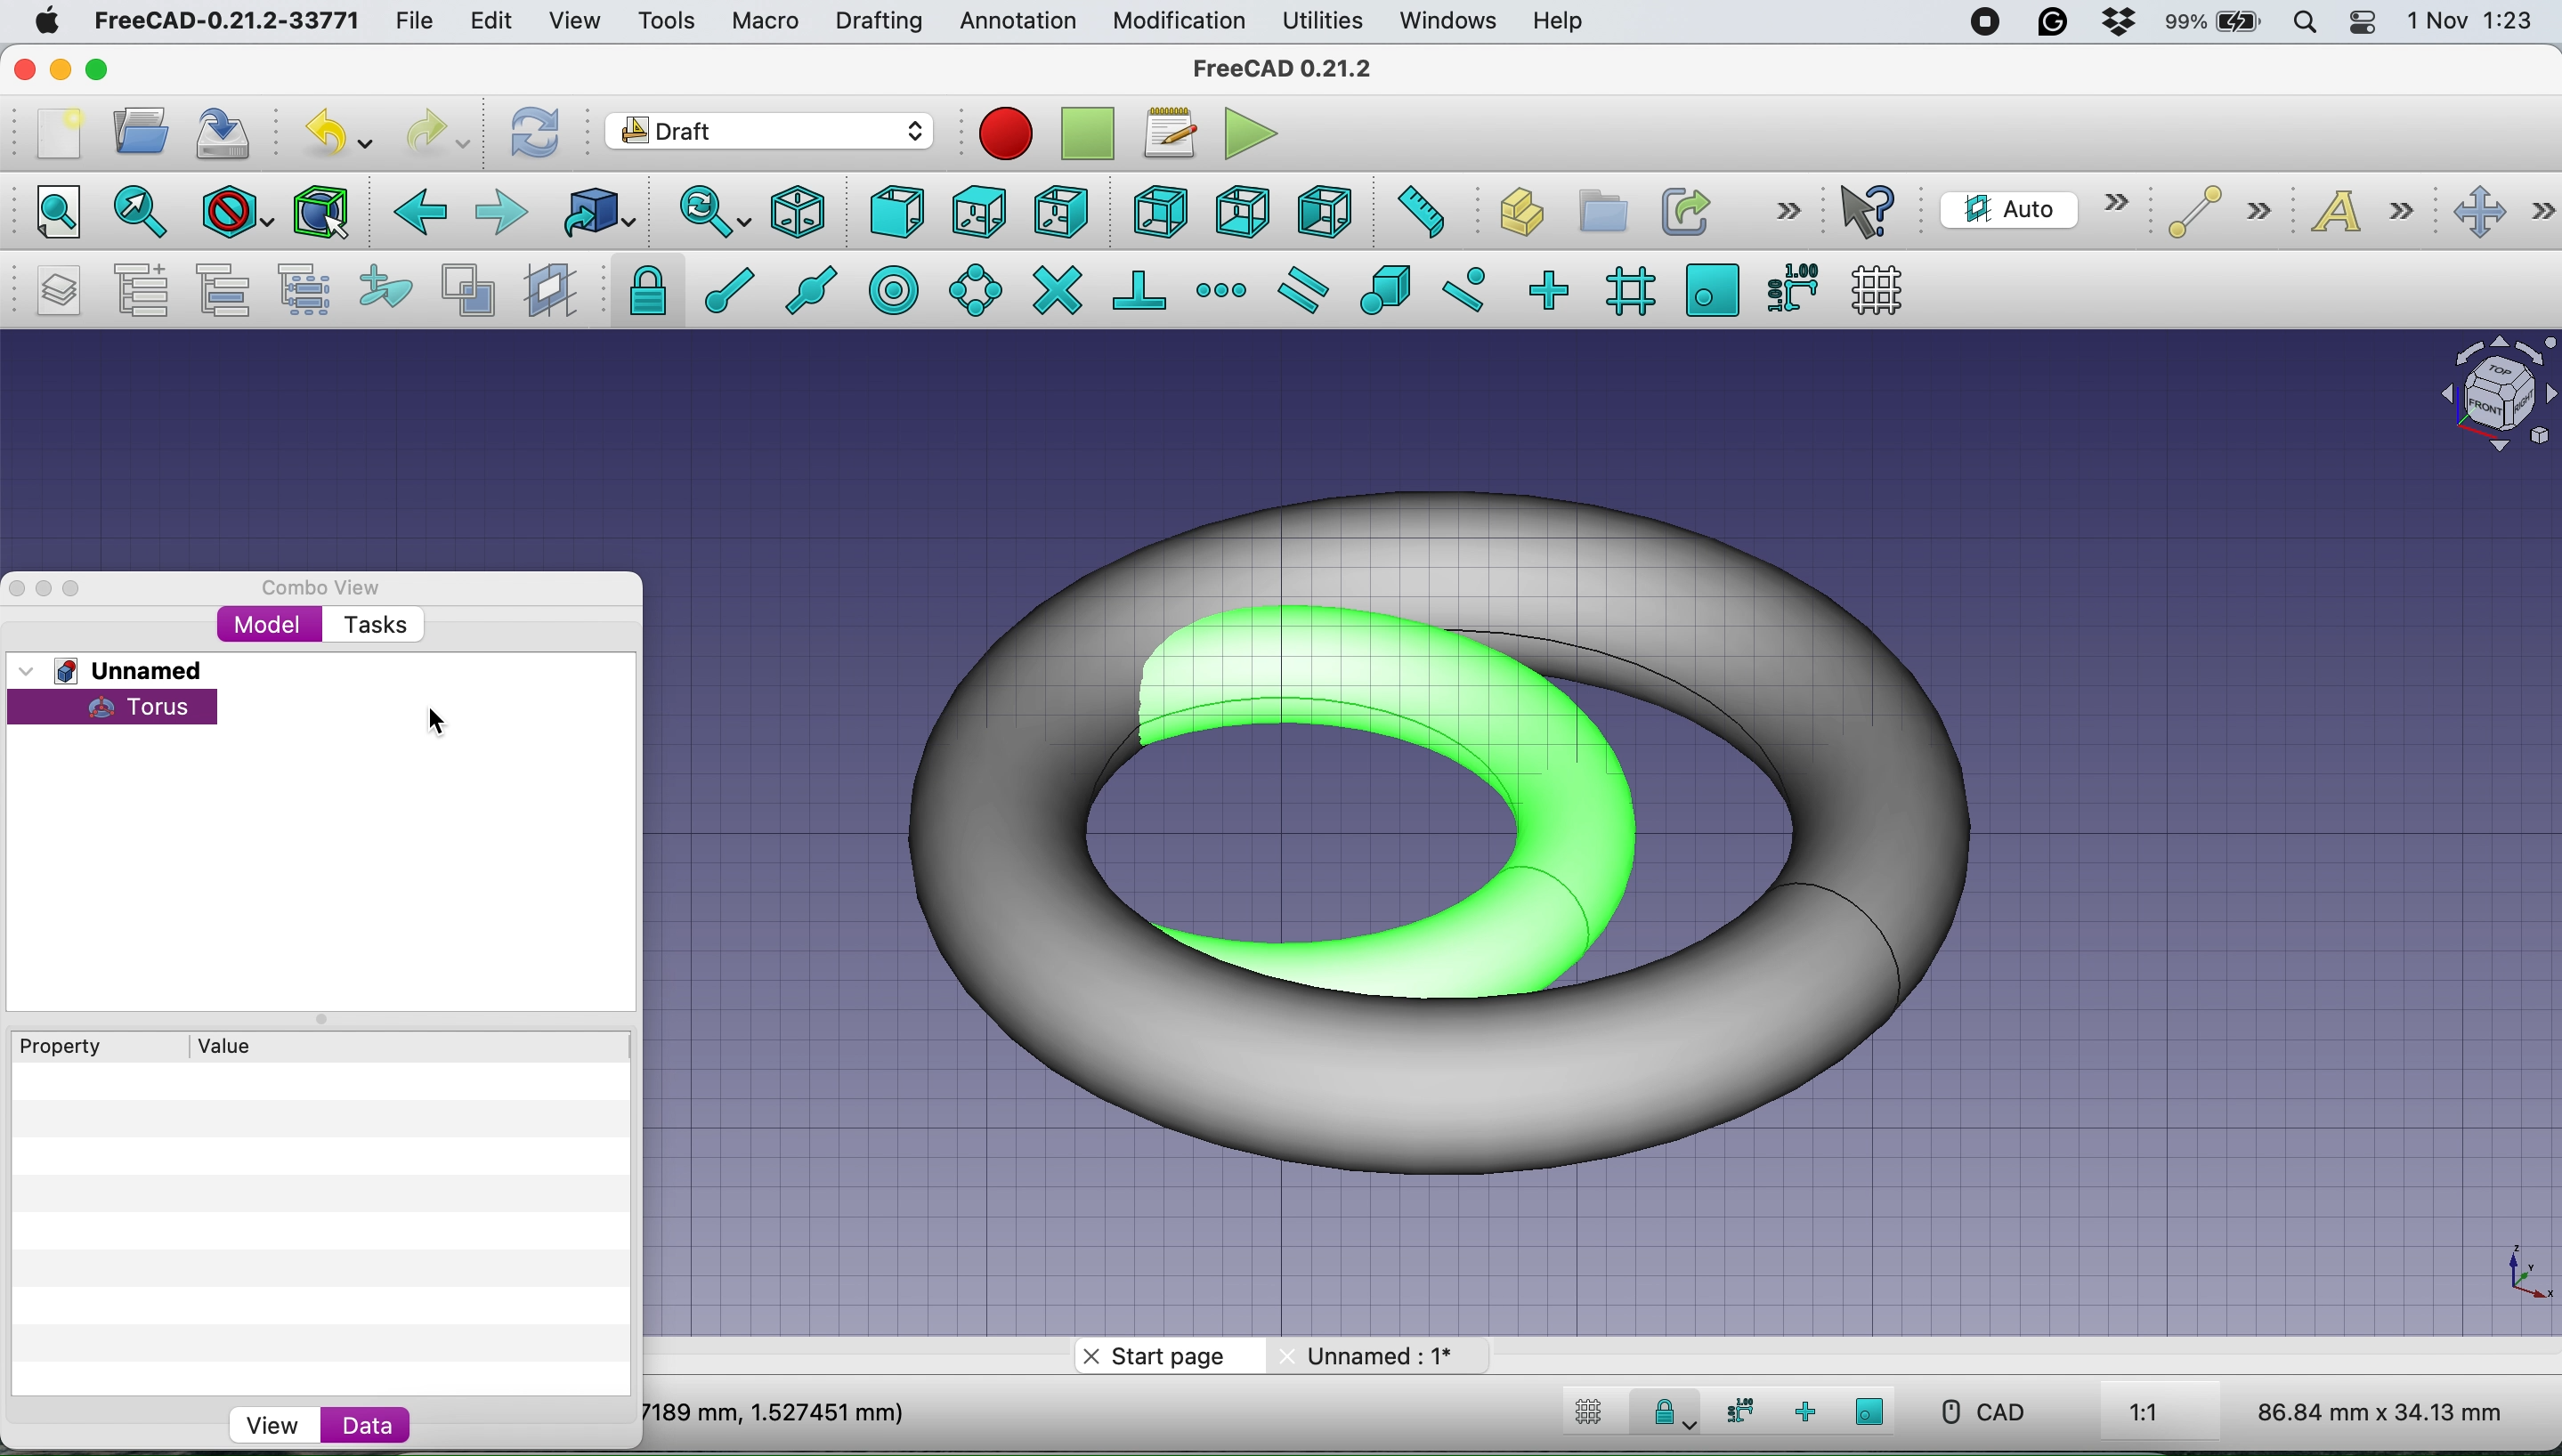 This screenshot has width=2562, height=1456. Describe the element at coordinates (1309, 289) in the screenshot. I see `snap parallel` at that location.